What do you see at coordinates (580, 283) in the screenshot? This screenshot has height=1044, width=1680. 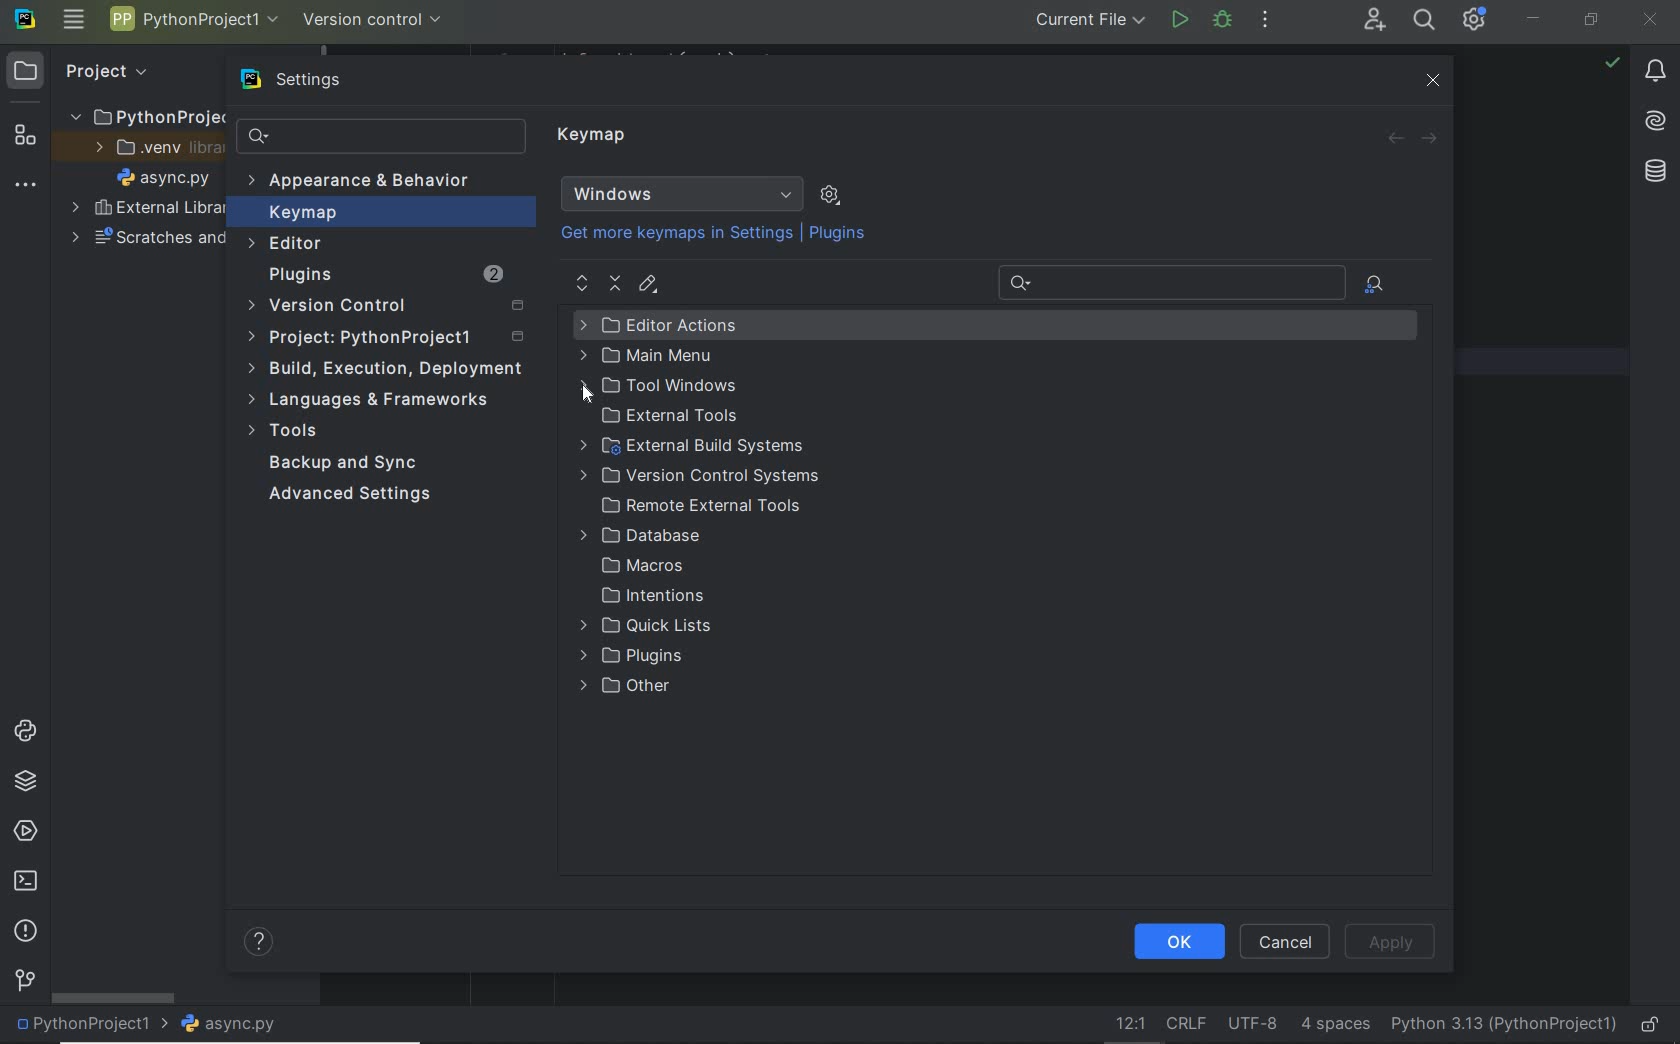 I see `expand all` at bounding box center [580, 283].